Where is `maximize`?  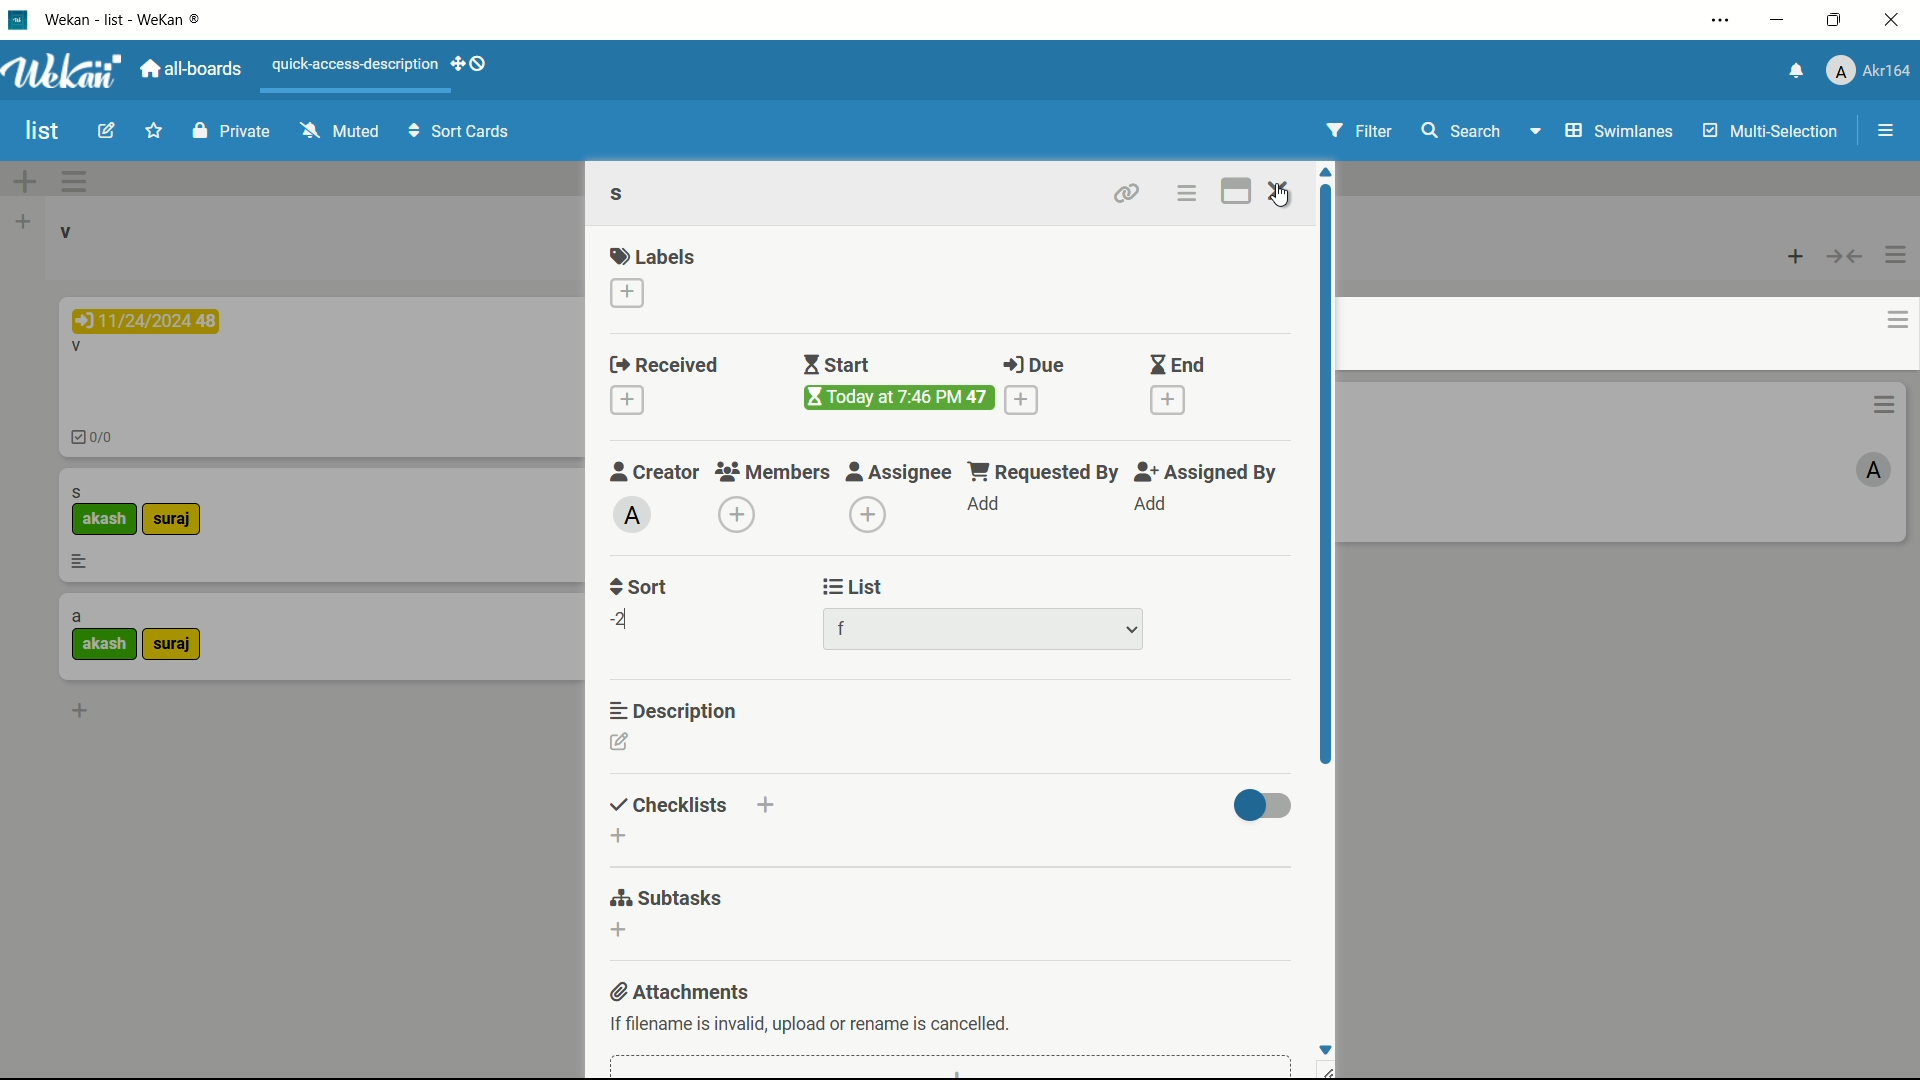
maximize is located at coordinates (1834, 21).